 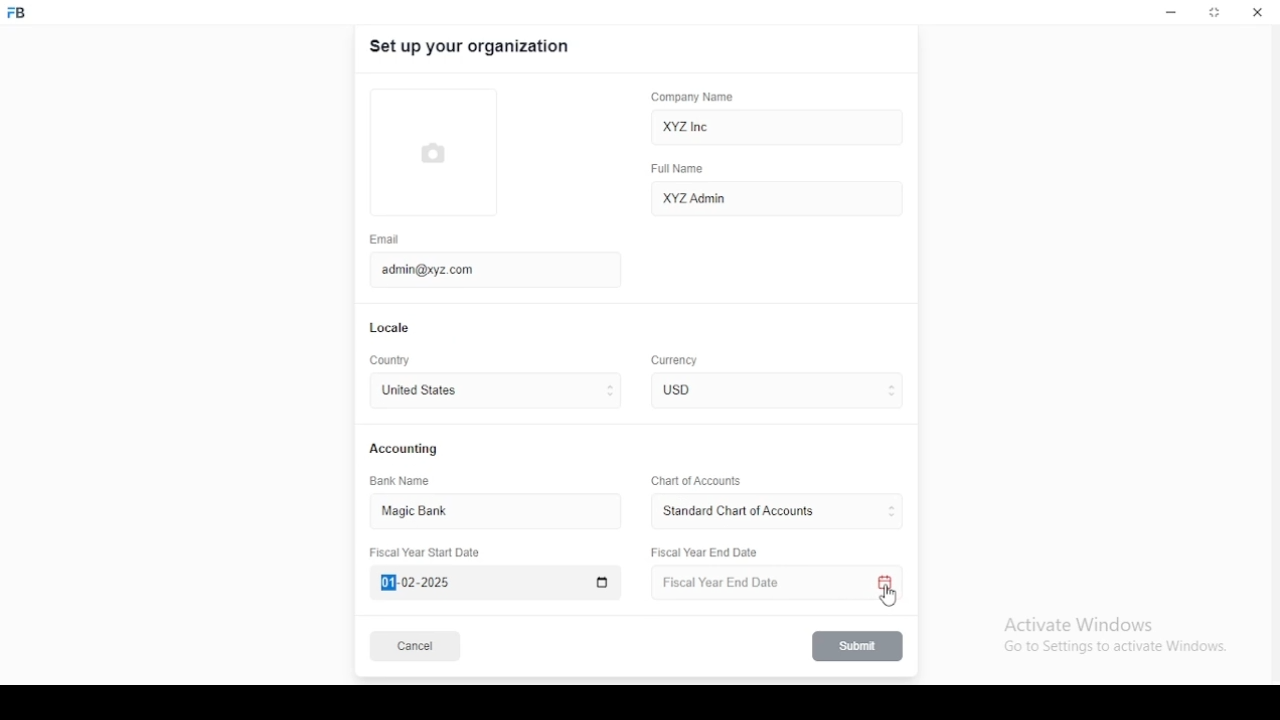 I want to click on restore, so click(x=1216, y=14).